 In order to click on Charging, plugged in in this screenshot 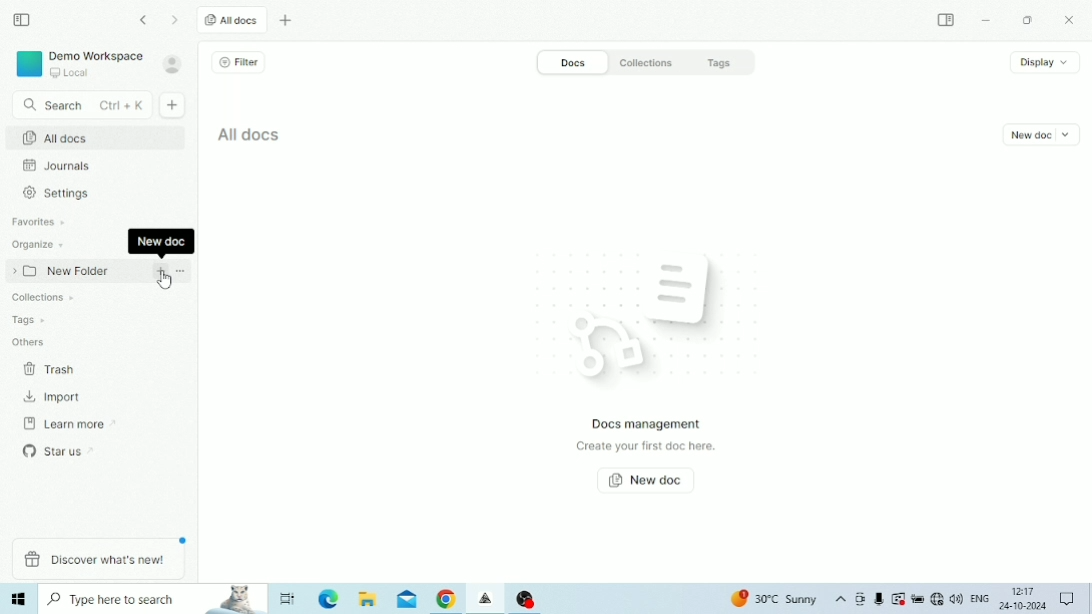, I will do `click(917, 599)`.